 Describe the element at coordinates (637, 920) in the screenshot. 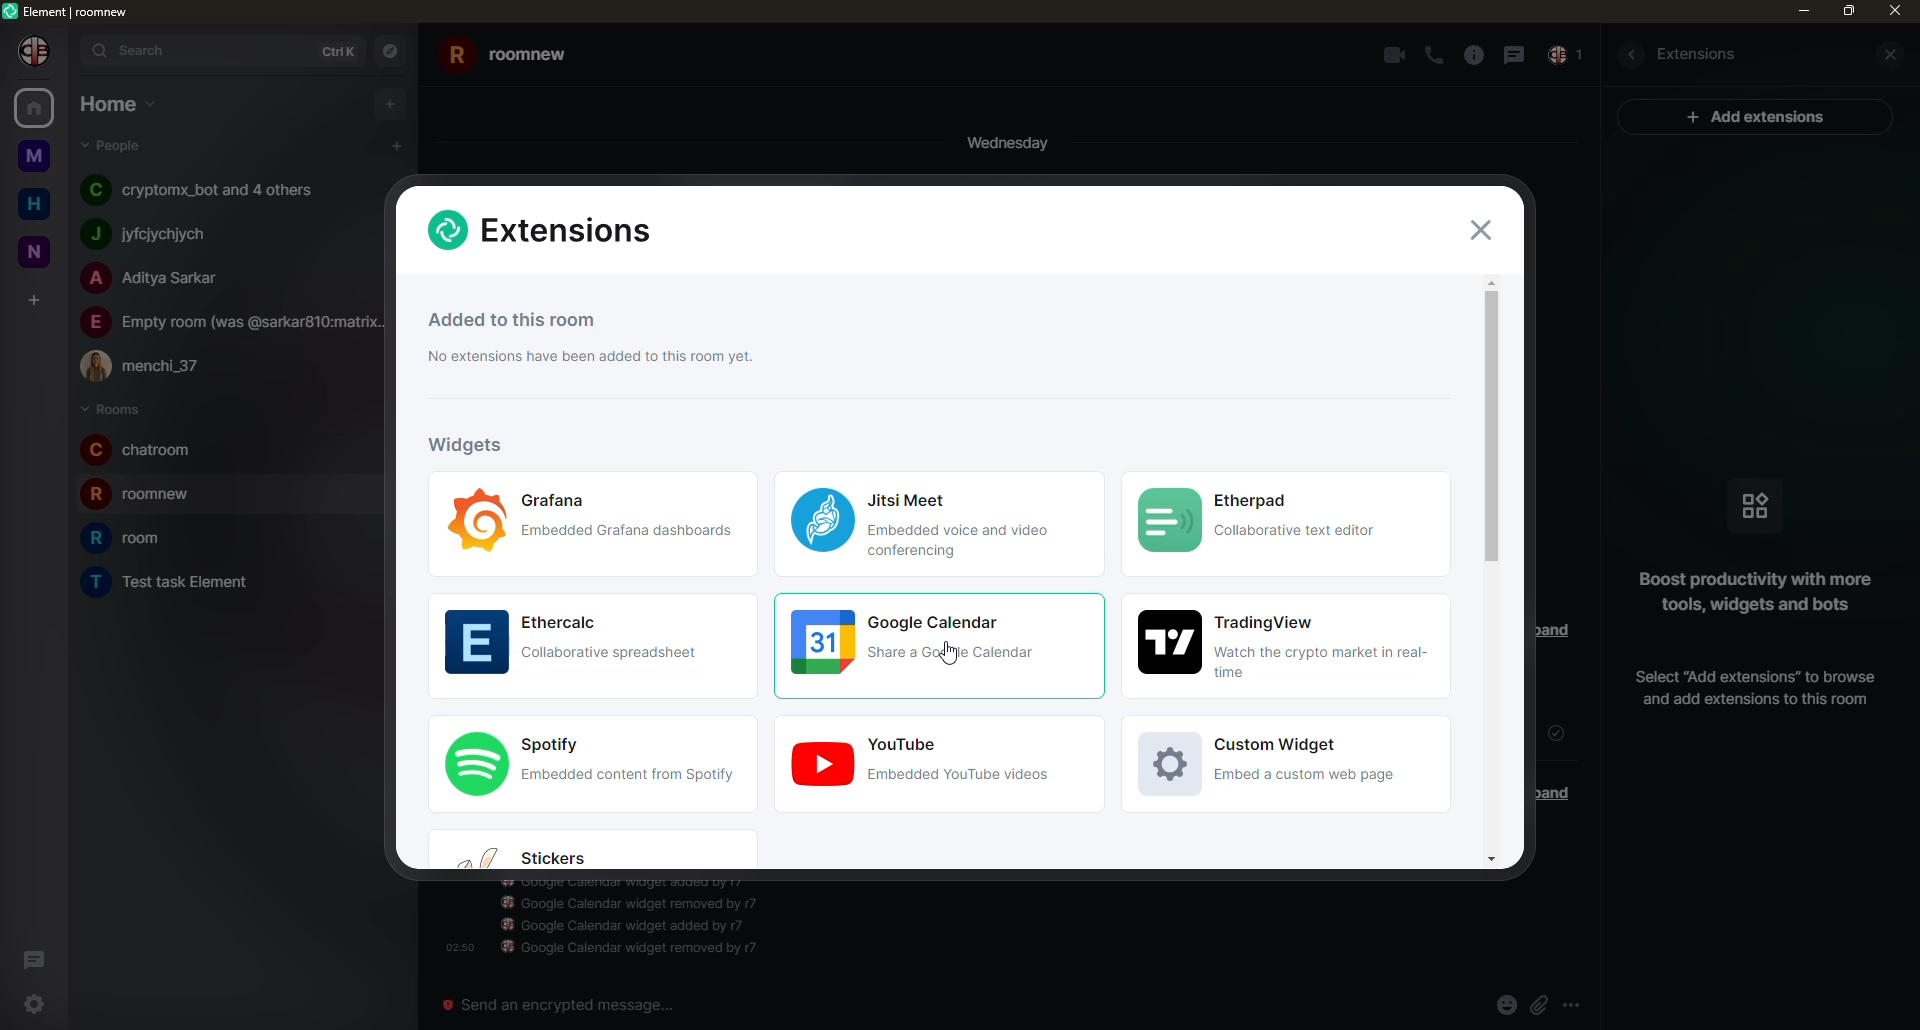

I see `info` at that location.